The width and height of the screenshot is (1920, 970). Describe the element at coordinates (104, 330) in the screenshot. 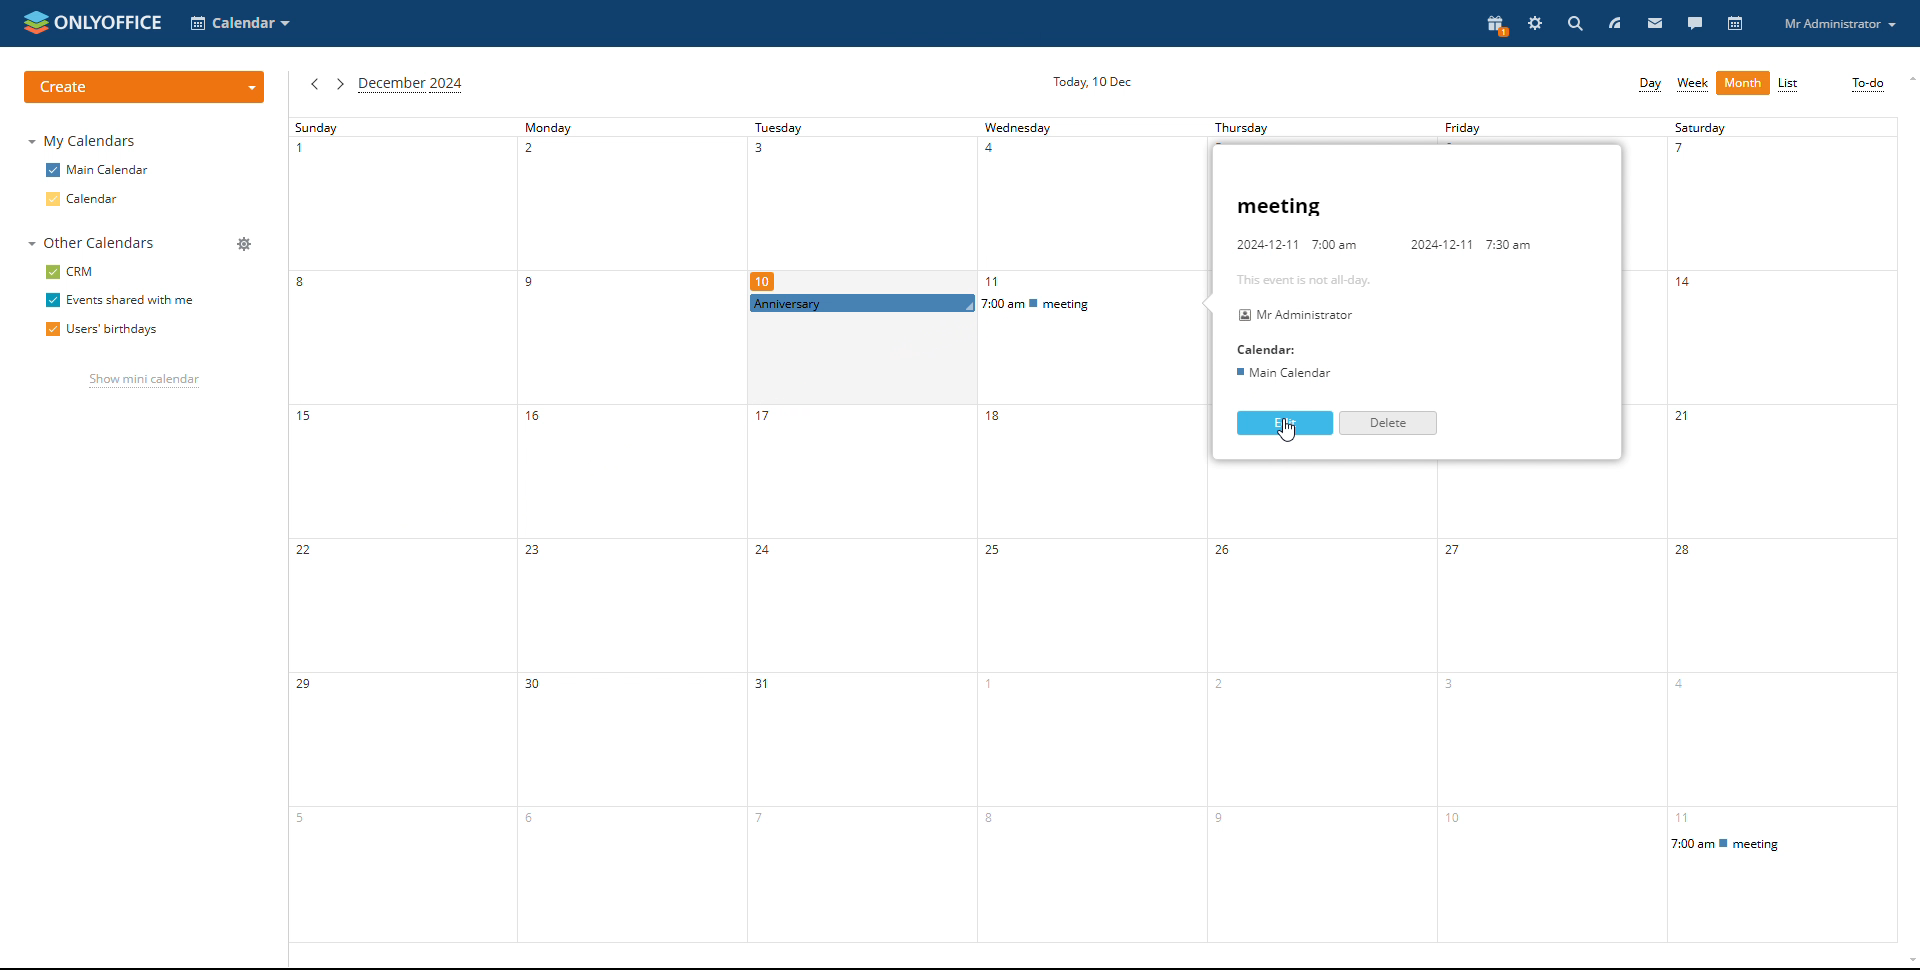

I see `users' birthdays` at that location.